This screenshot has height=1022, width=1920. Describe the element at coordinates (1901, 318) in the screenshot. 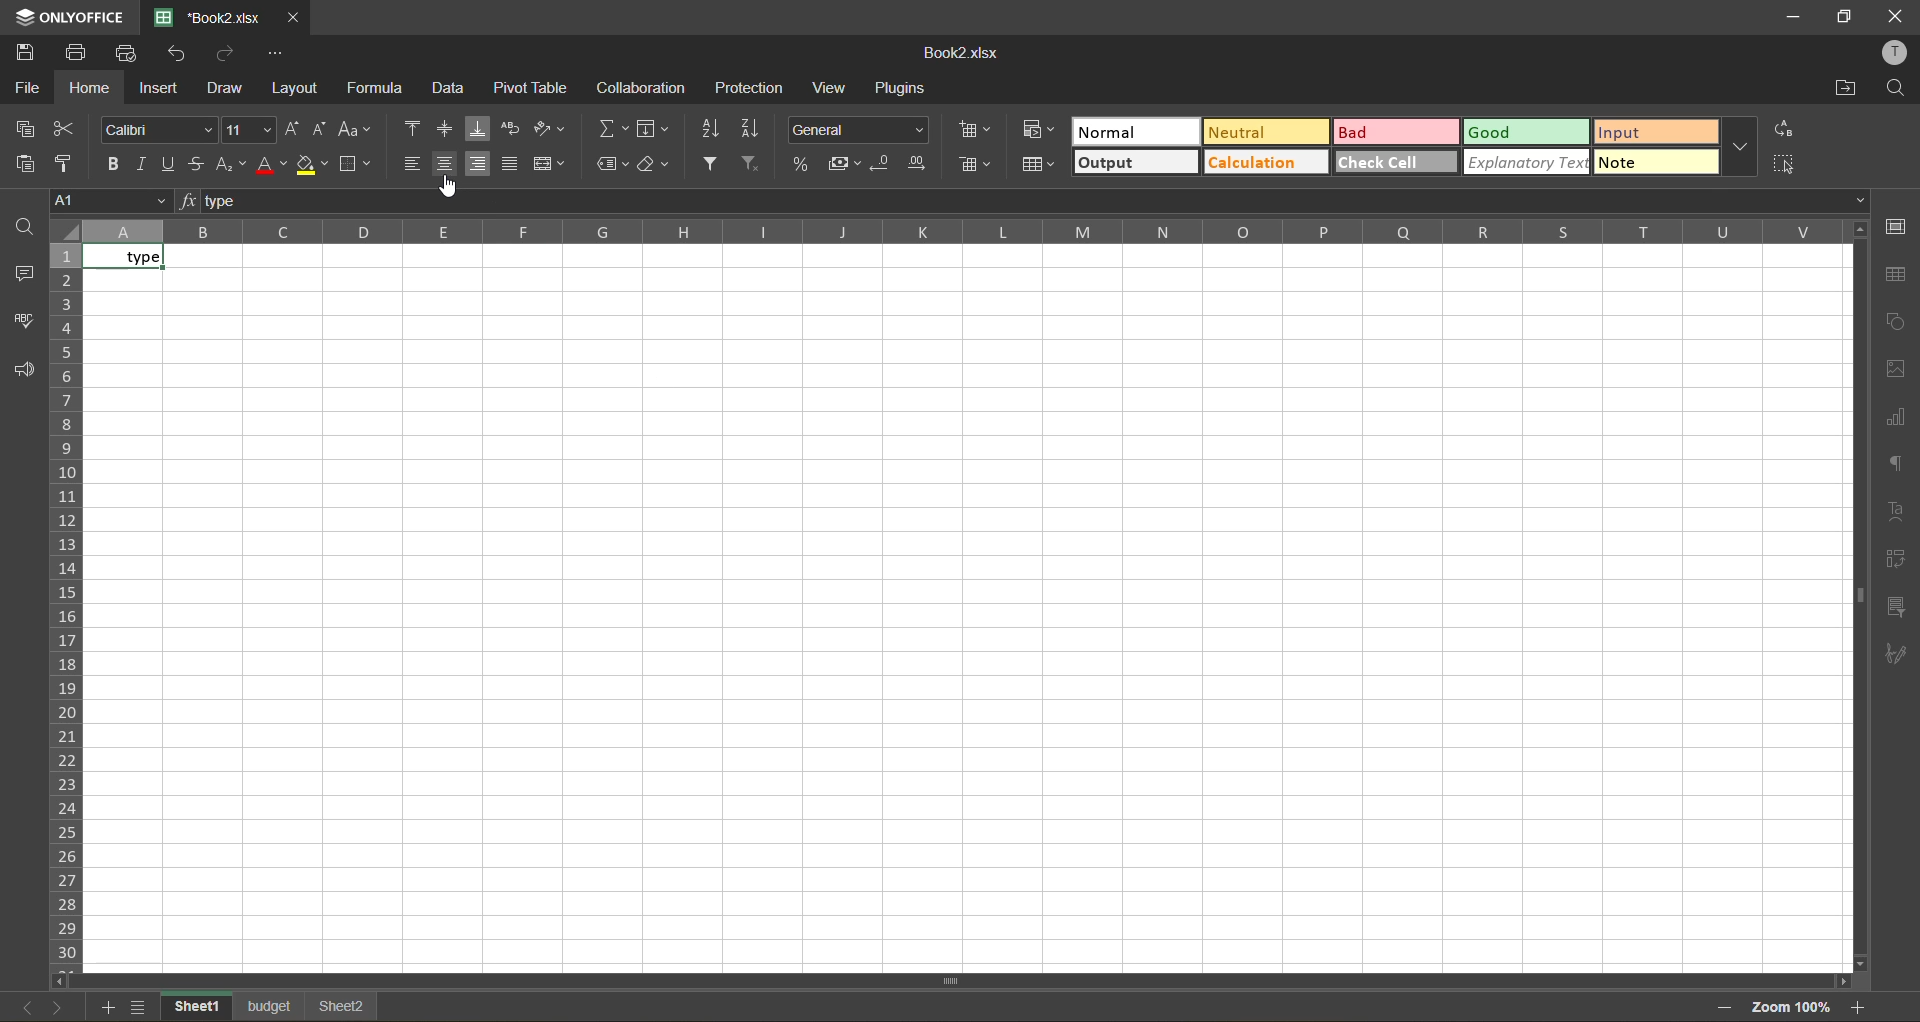

I see `shapes` at that location.